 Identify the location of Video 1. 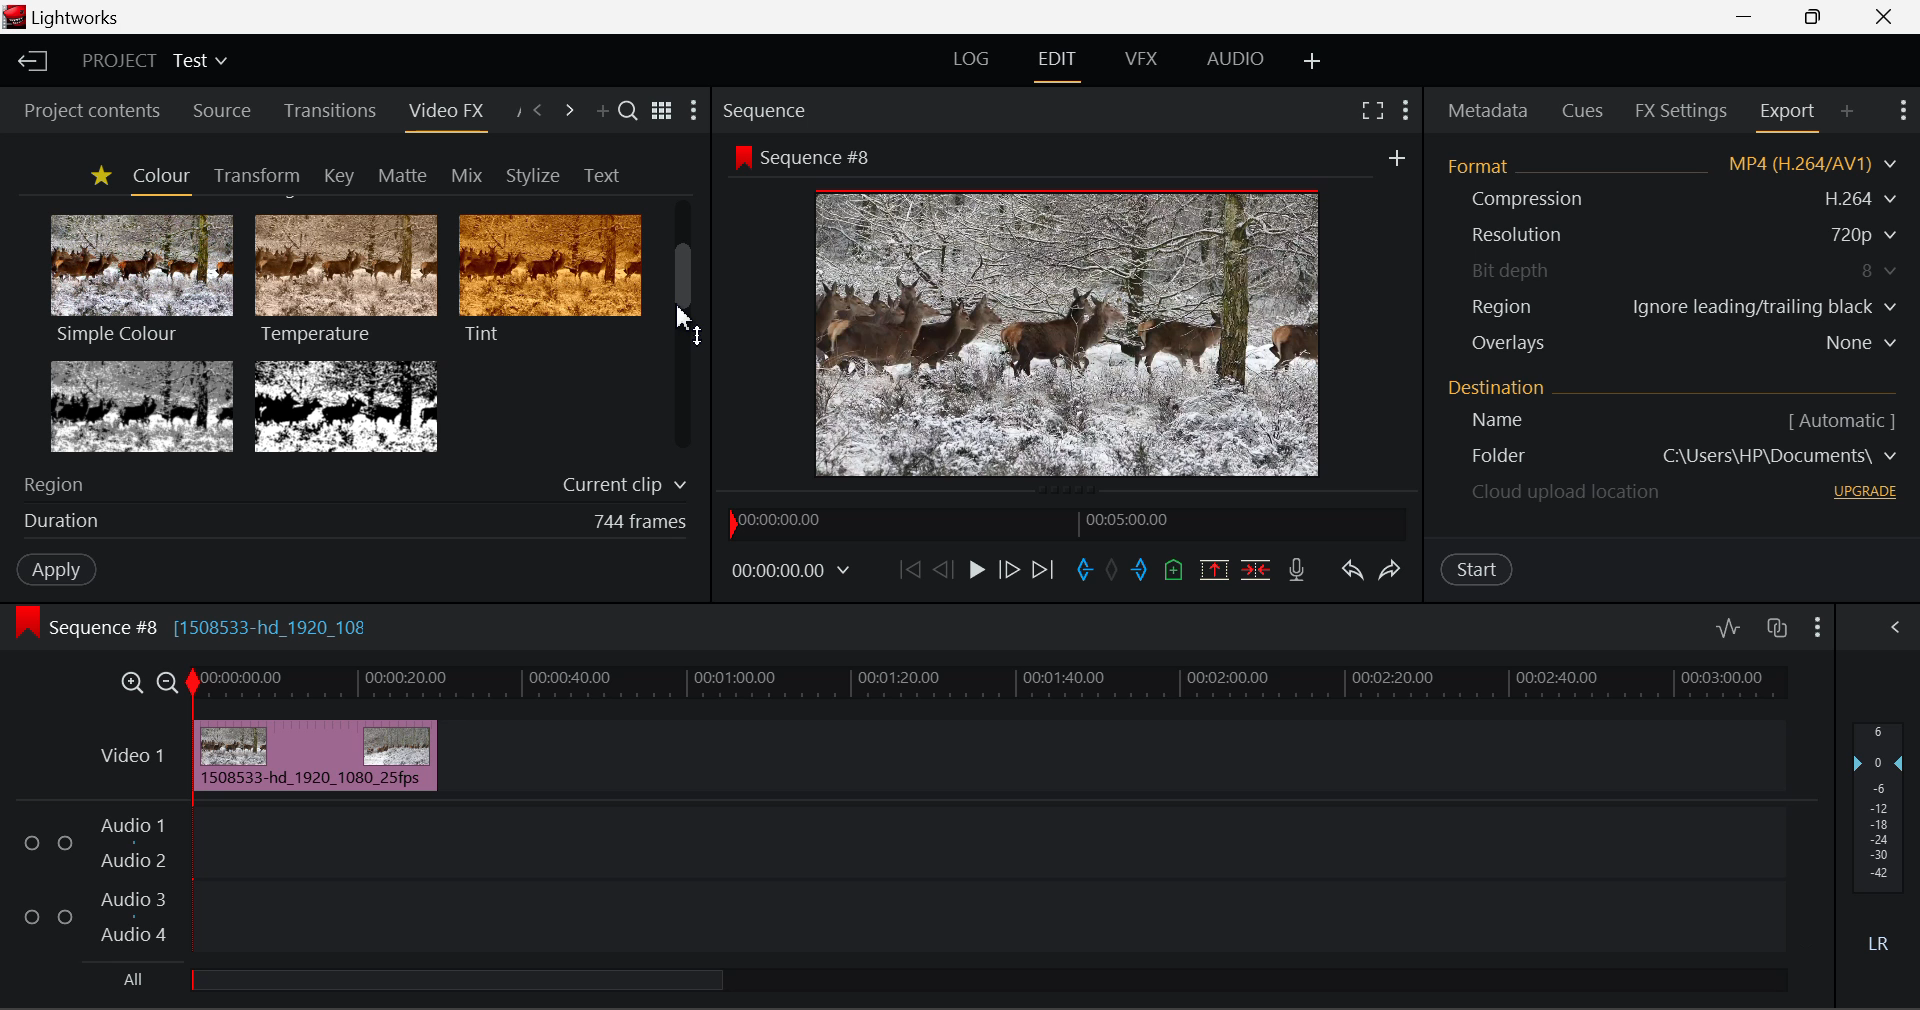
(131, 756).